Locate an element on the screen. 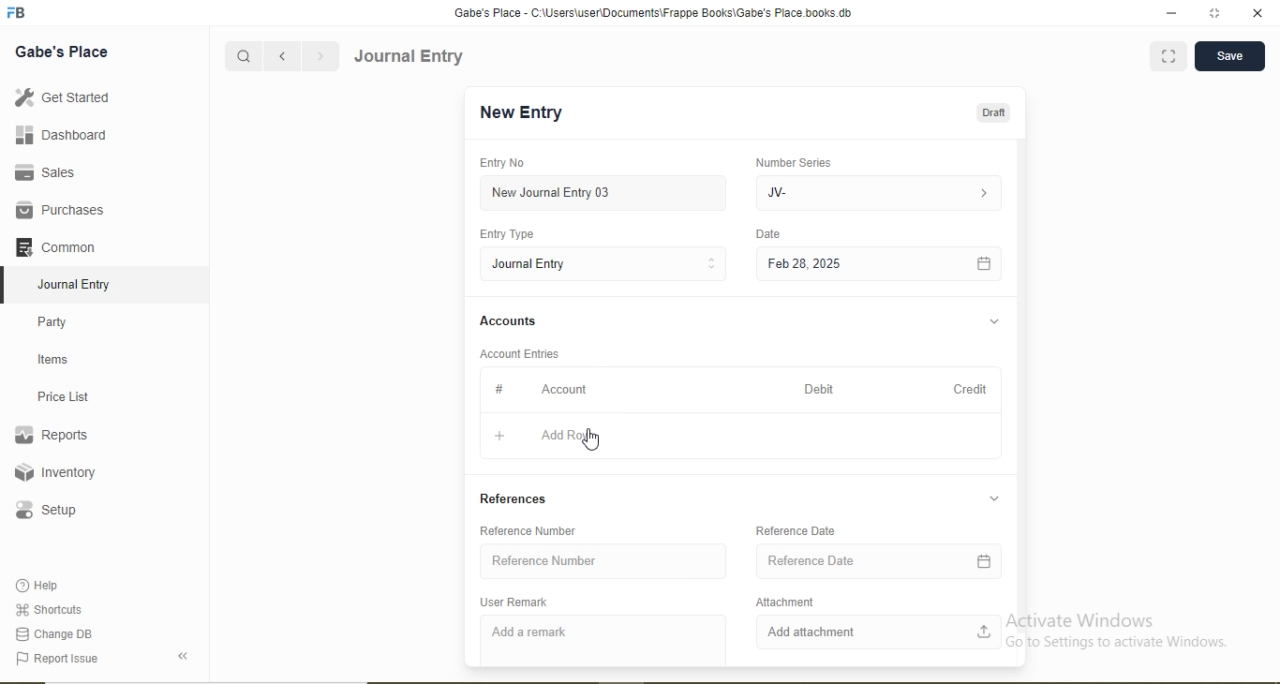 The image size is (1280, 684). New Journal Entry 03 is located at coordinates (552, 193).